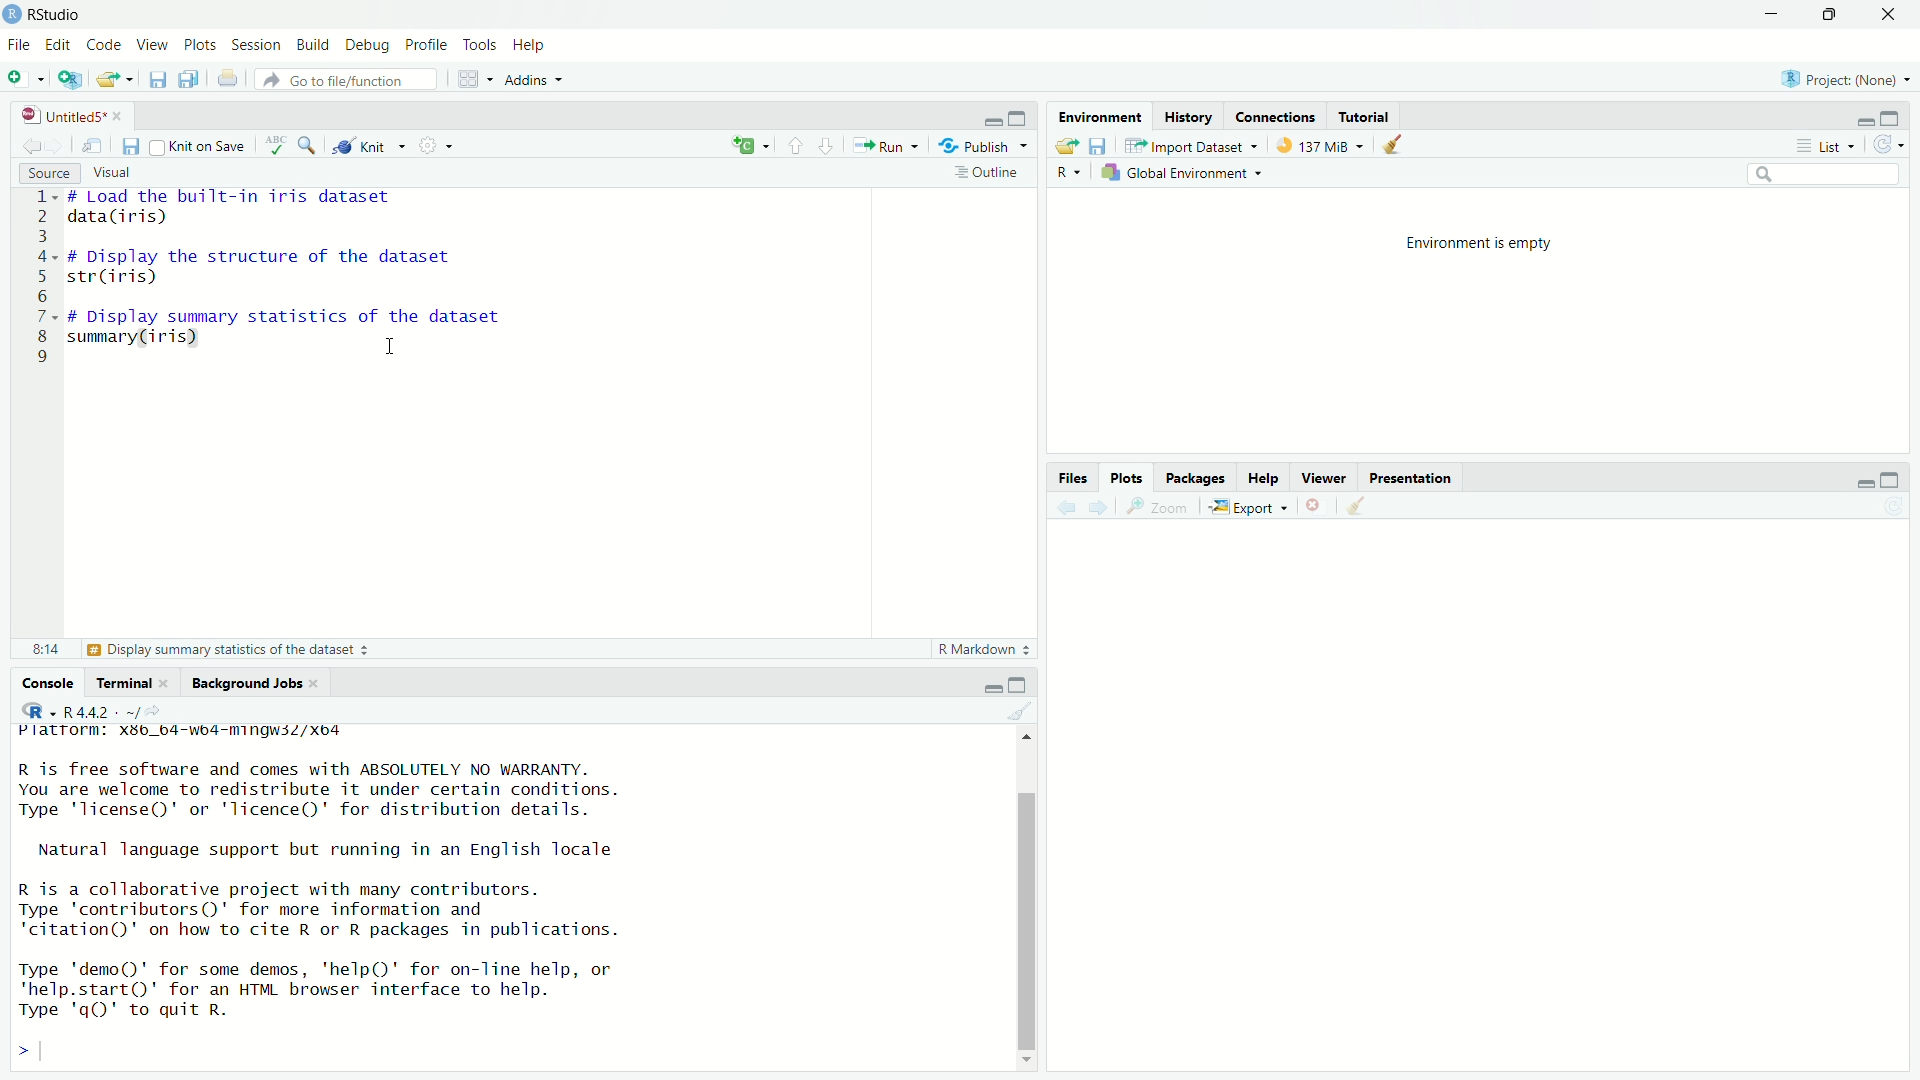 The height and width of the screenshot is (1080, 1920). I want to click on Workspace panes, so click(473, 79).